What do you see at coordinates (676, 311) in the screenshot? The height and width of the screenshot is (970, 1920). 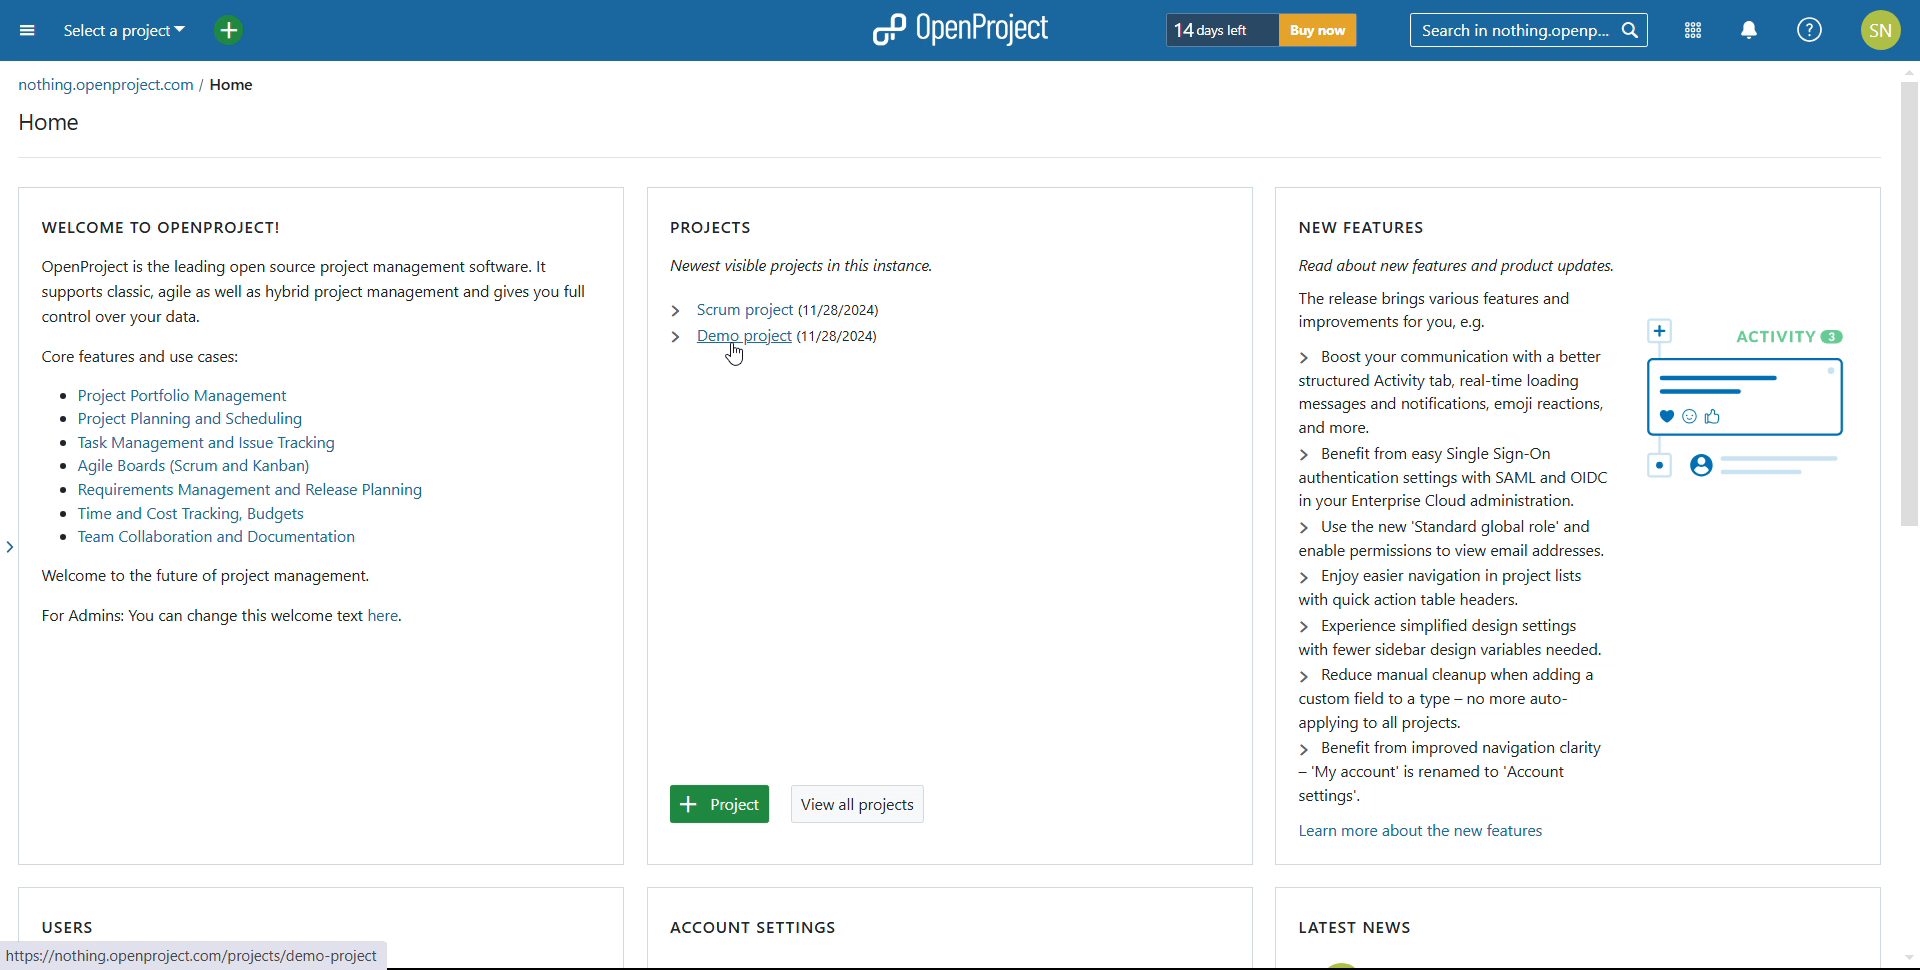 I see `expand scrum project` at bounding box center [676, 311].